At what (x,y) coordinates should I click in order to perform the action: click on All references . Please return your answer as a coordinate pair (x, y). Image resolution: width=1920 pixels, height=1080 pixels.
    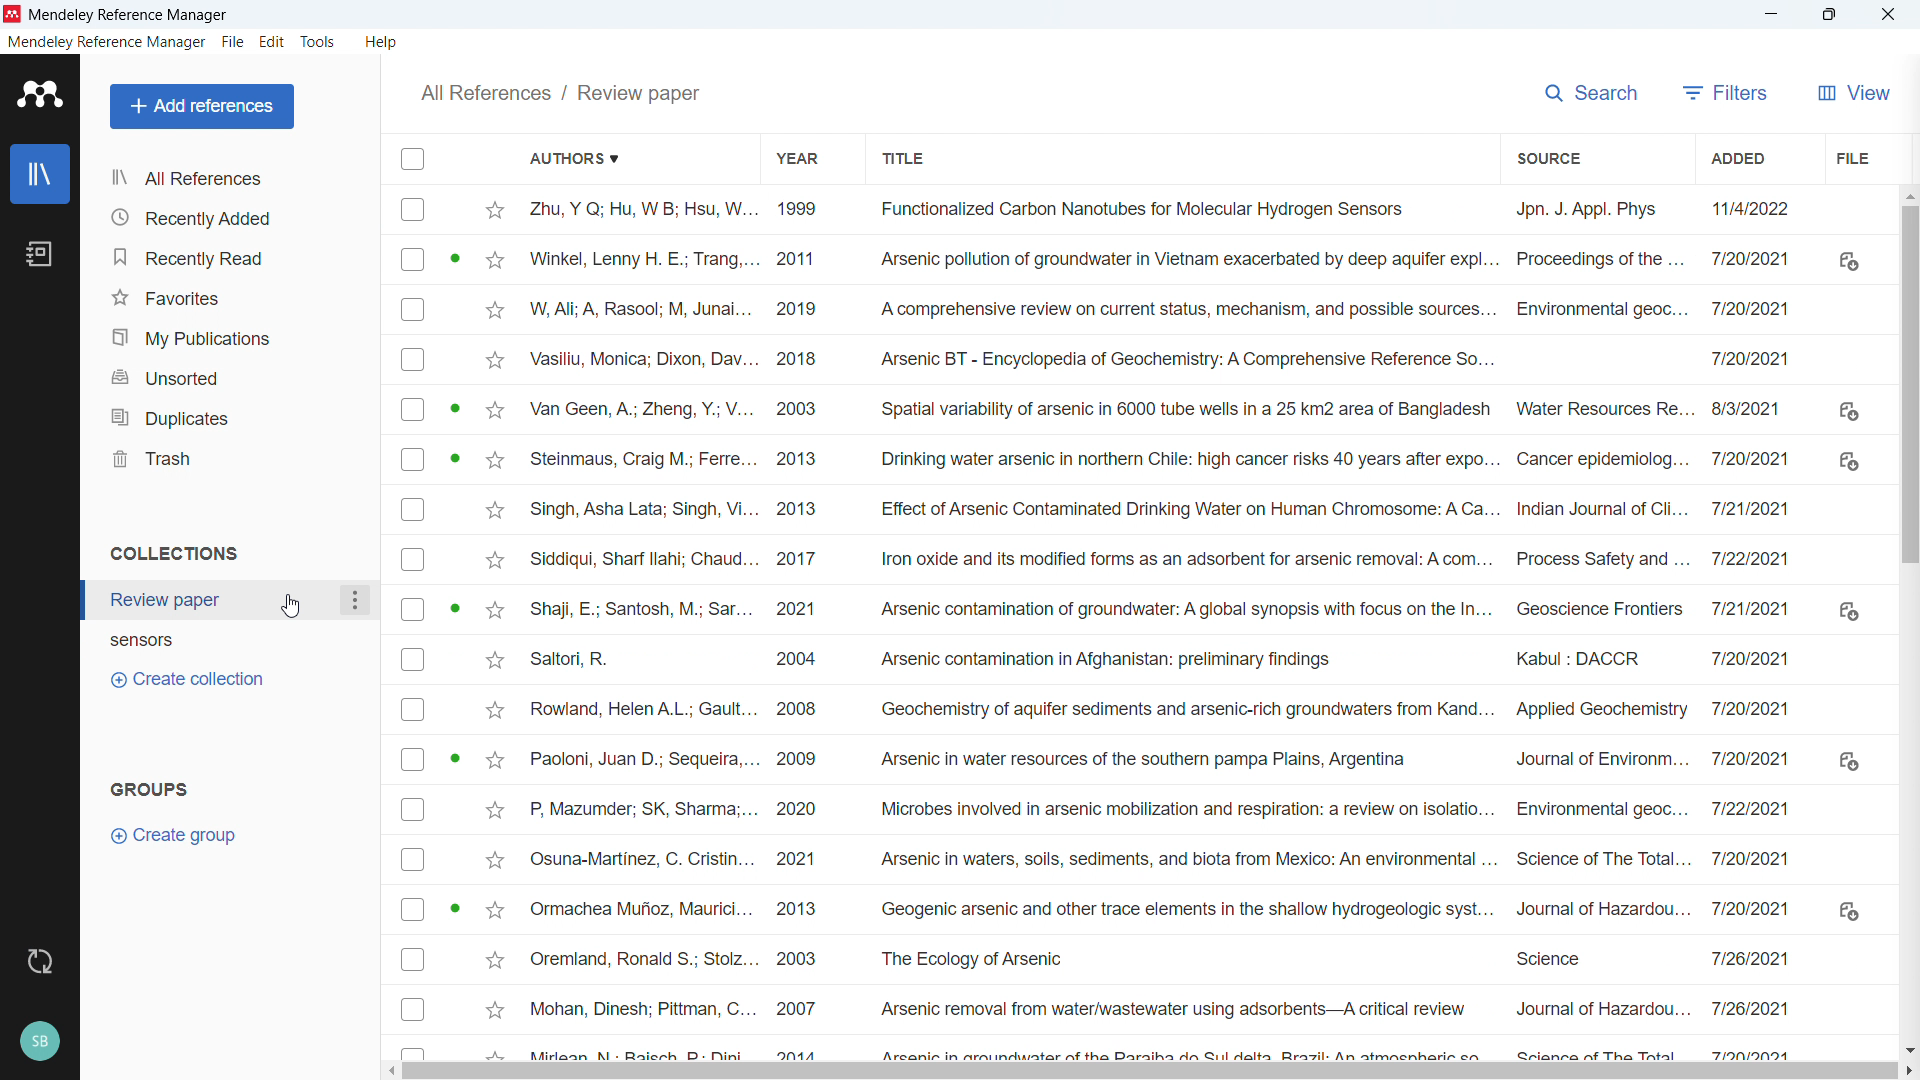
    Looking at the image, I should click on (234, 177).